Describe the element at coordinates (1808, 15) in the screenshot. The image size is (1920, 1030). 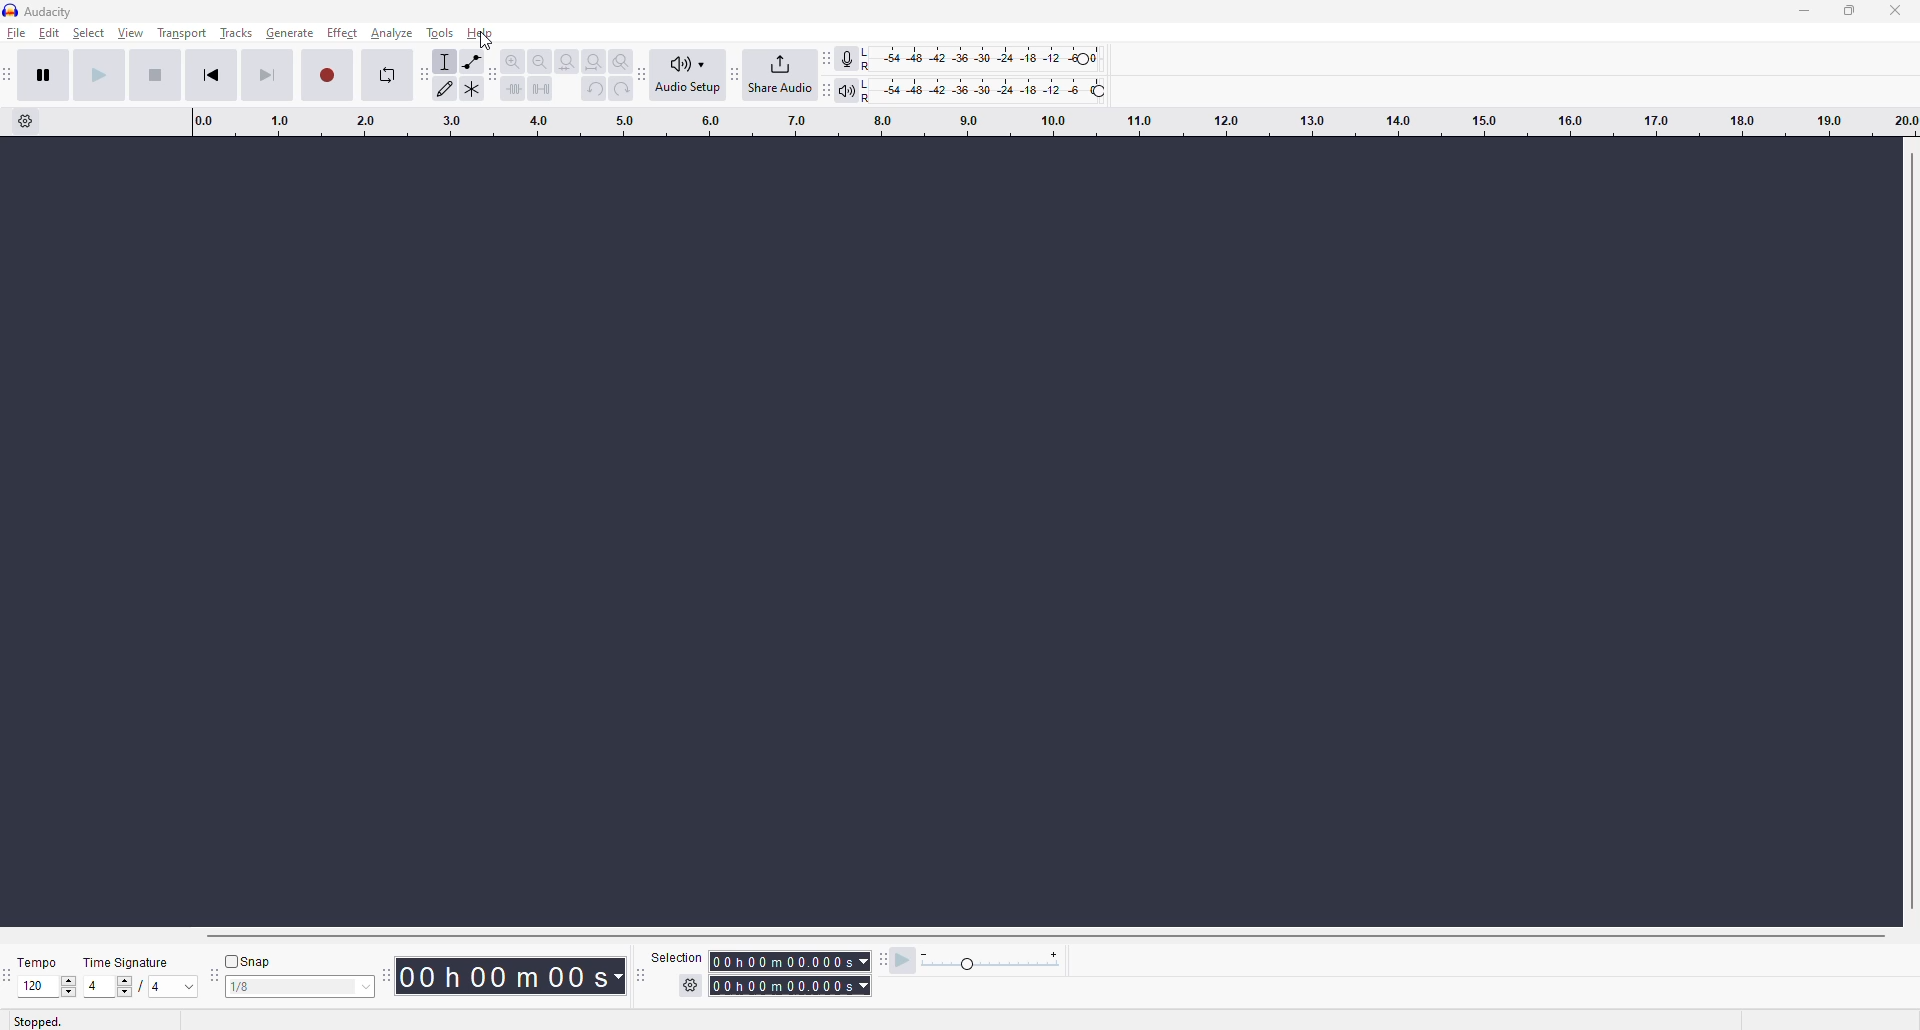
I see `minimize` at that location.